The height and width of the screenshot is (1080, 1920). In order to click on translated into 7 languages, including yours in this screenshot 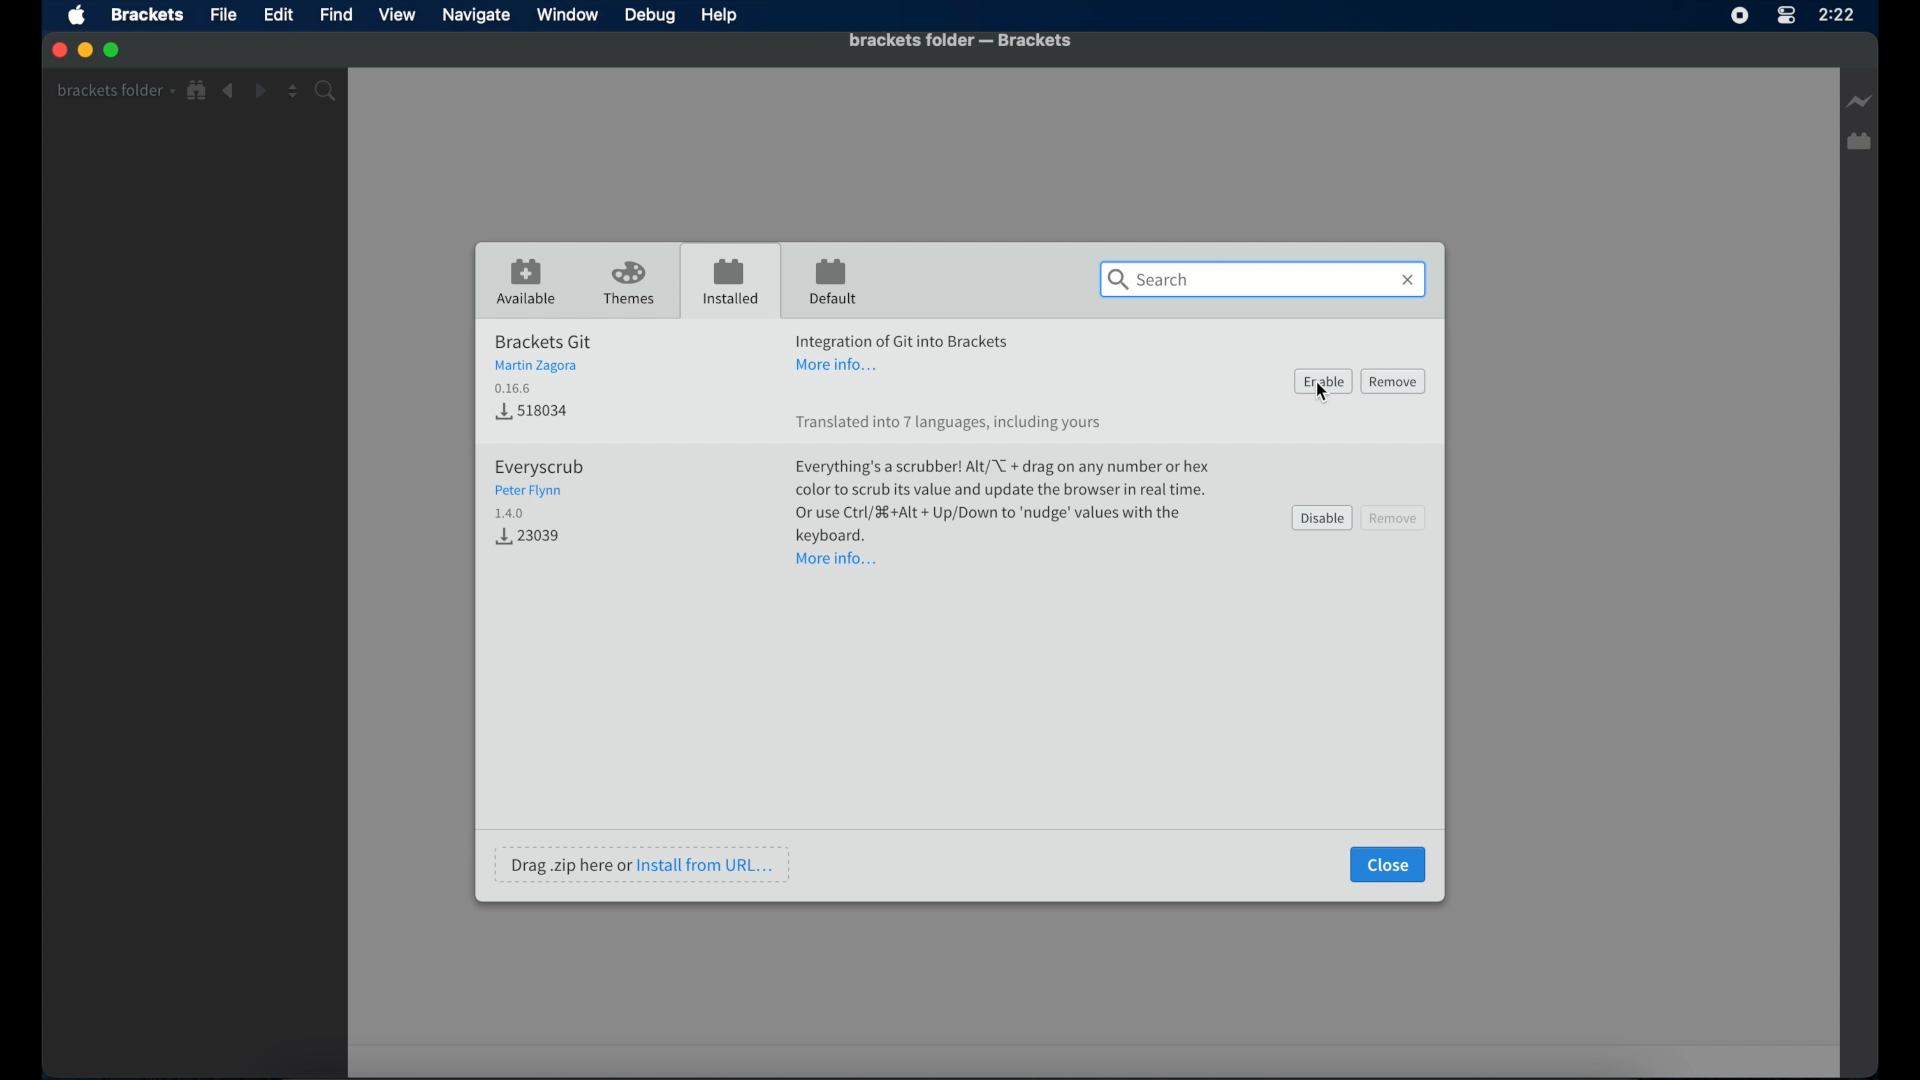, I will do `click(950, 424)`.